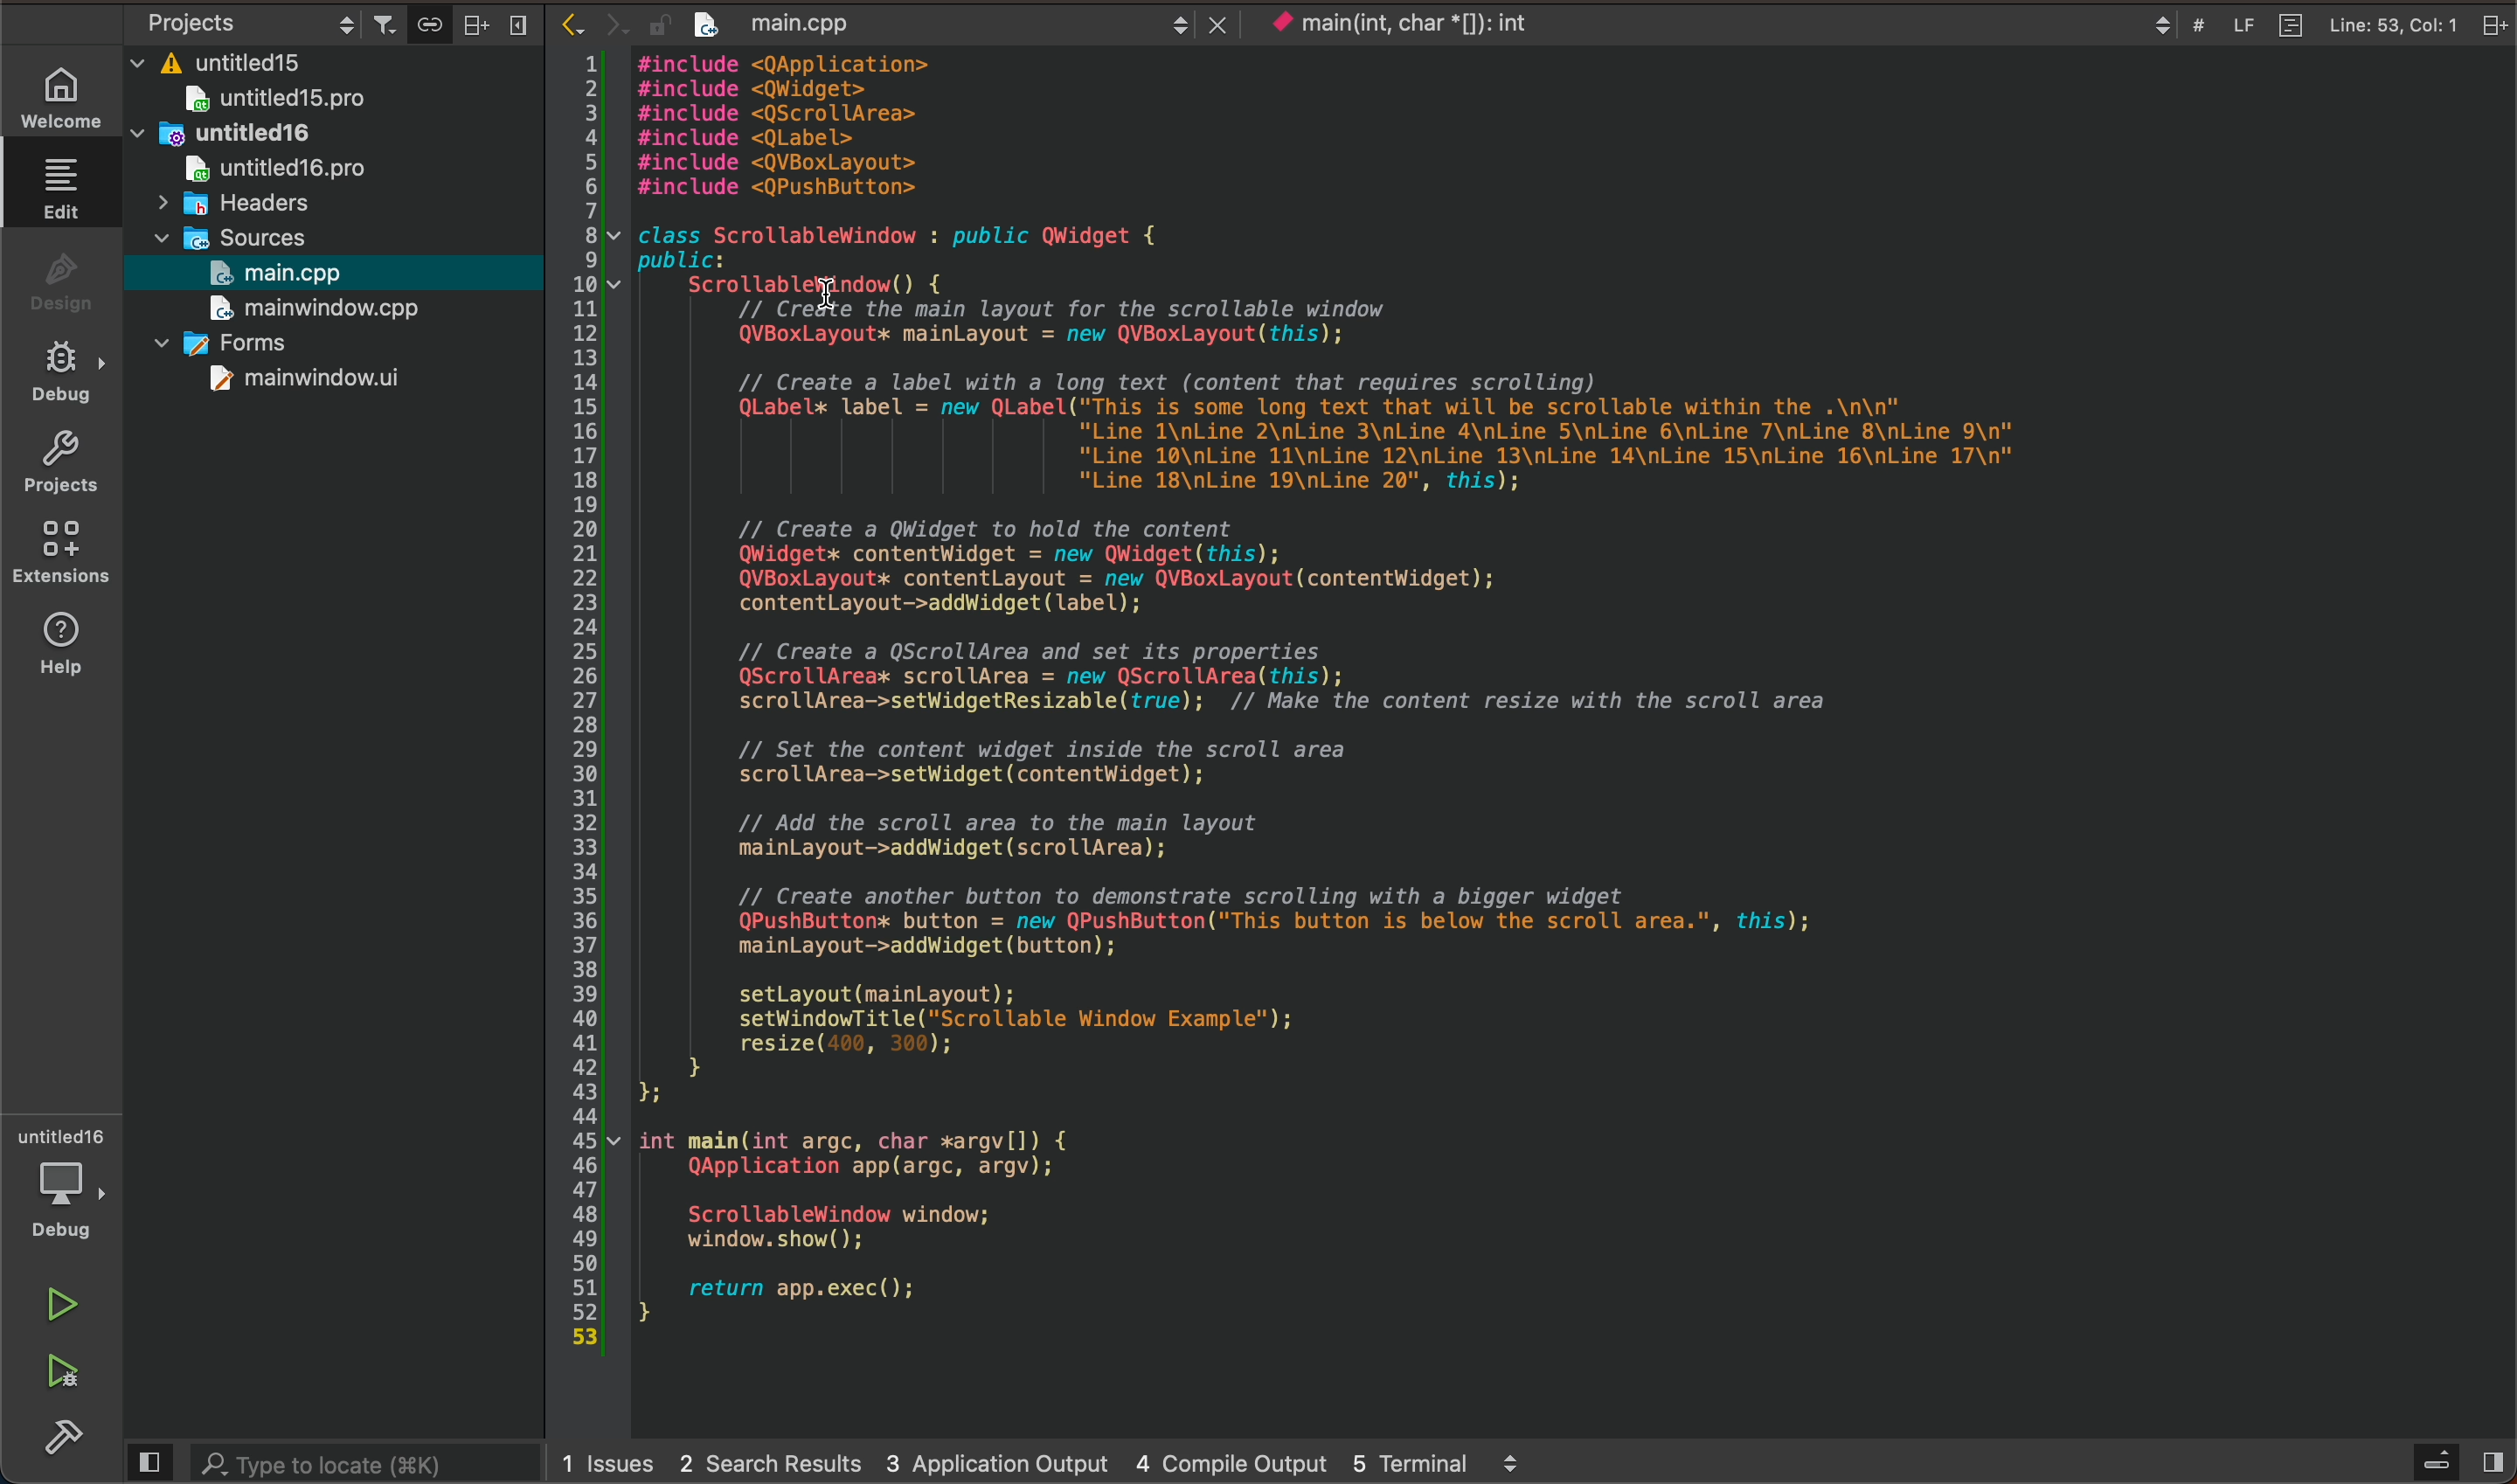 The width and height of the screenshot is (2517, 1484). What do you see at coordinates (243, 25) in the screenshot?
I see `select project` at bounding box center [243, 25].